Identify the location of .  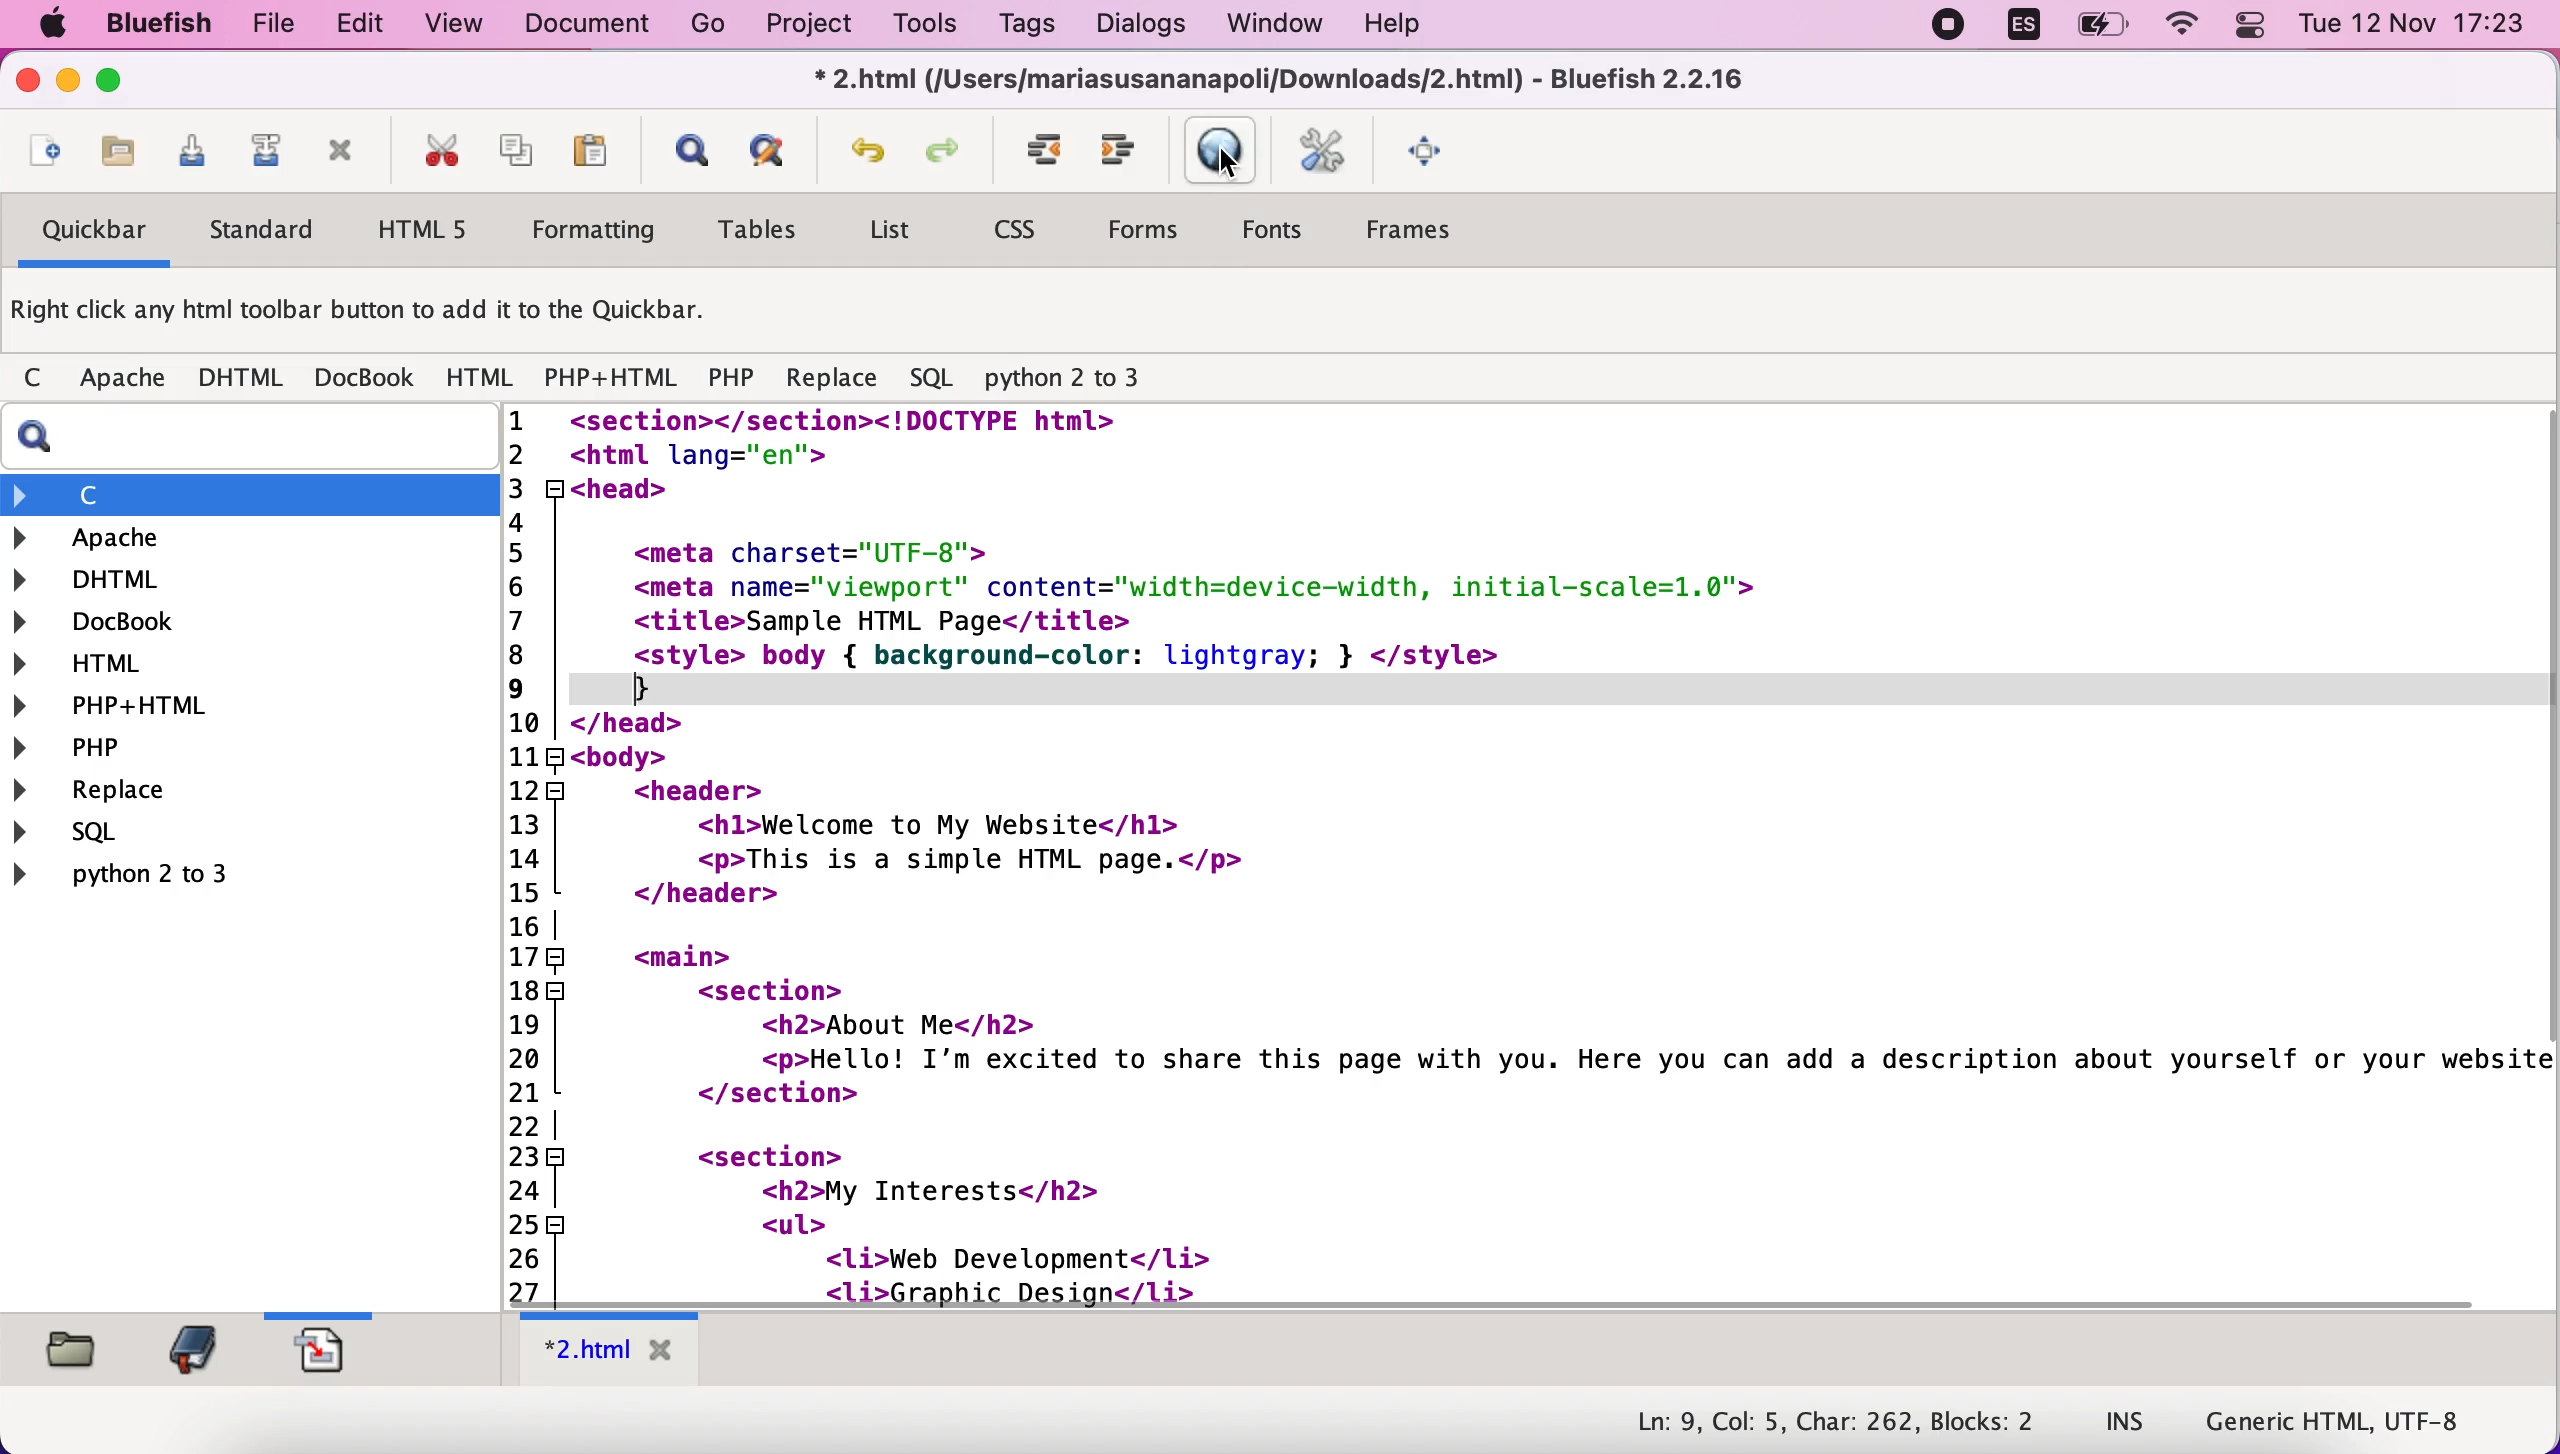
(42, 380).